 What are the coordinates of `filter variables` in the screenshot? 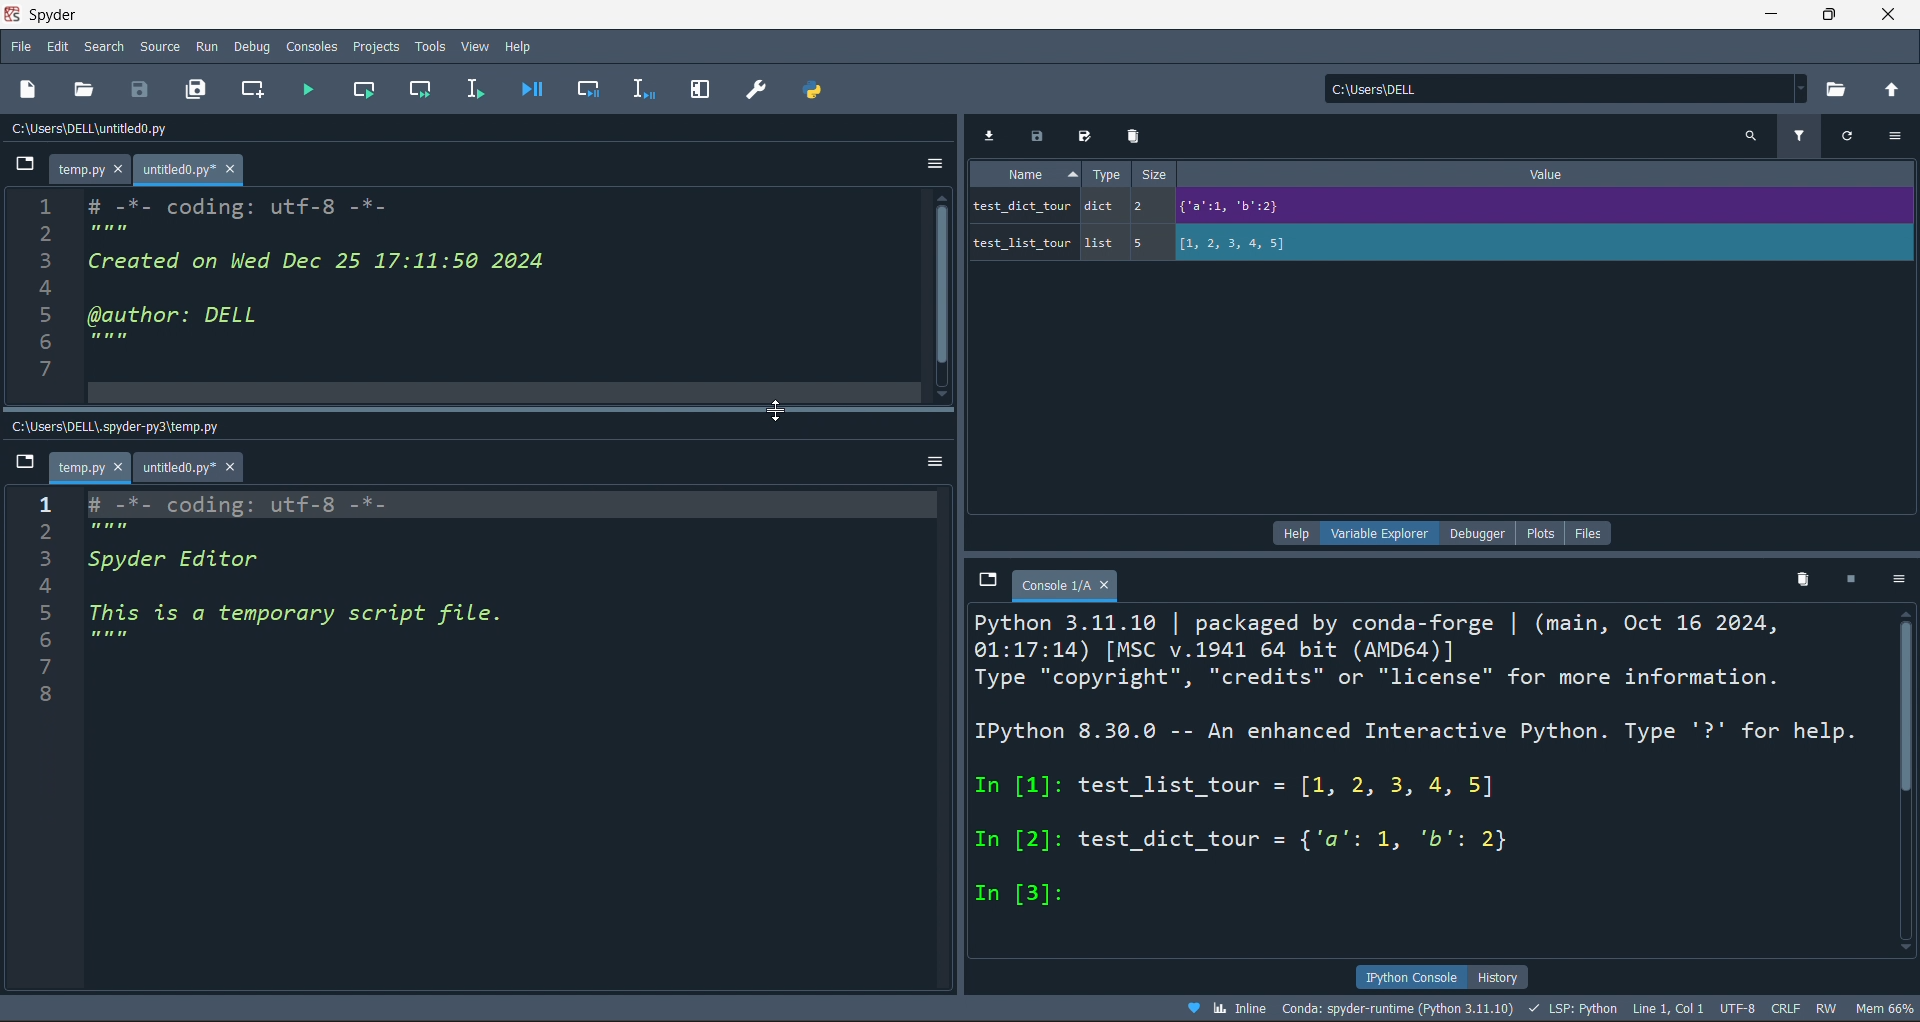 It's located at (1804, 135).